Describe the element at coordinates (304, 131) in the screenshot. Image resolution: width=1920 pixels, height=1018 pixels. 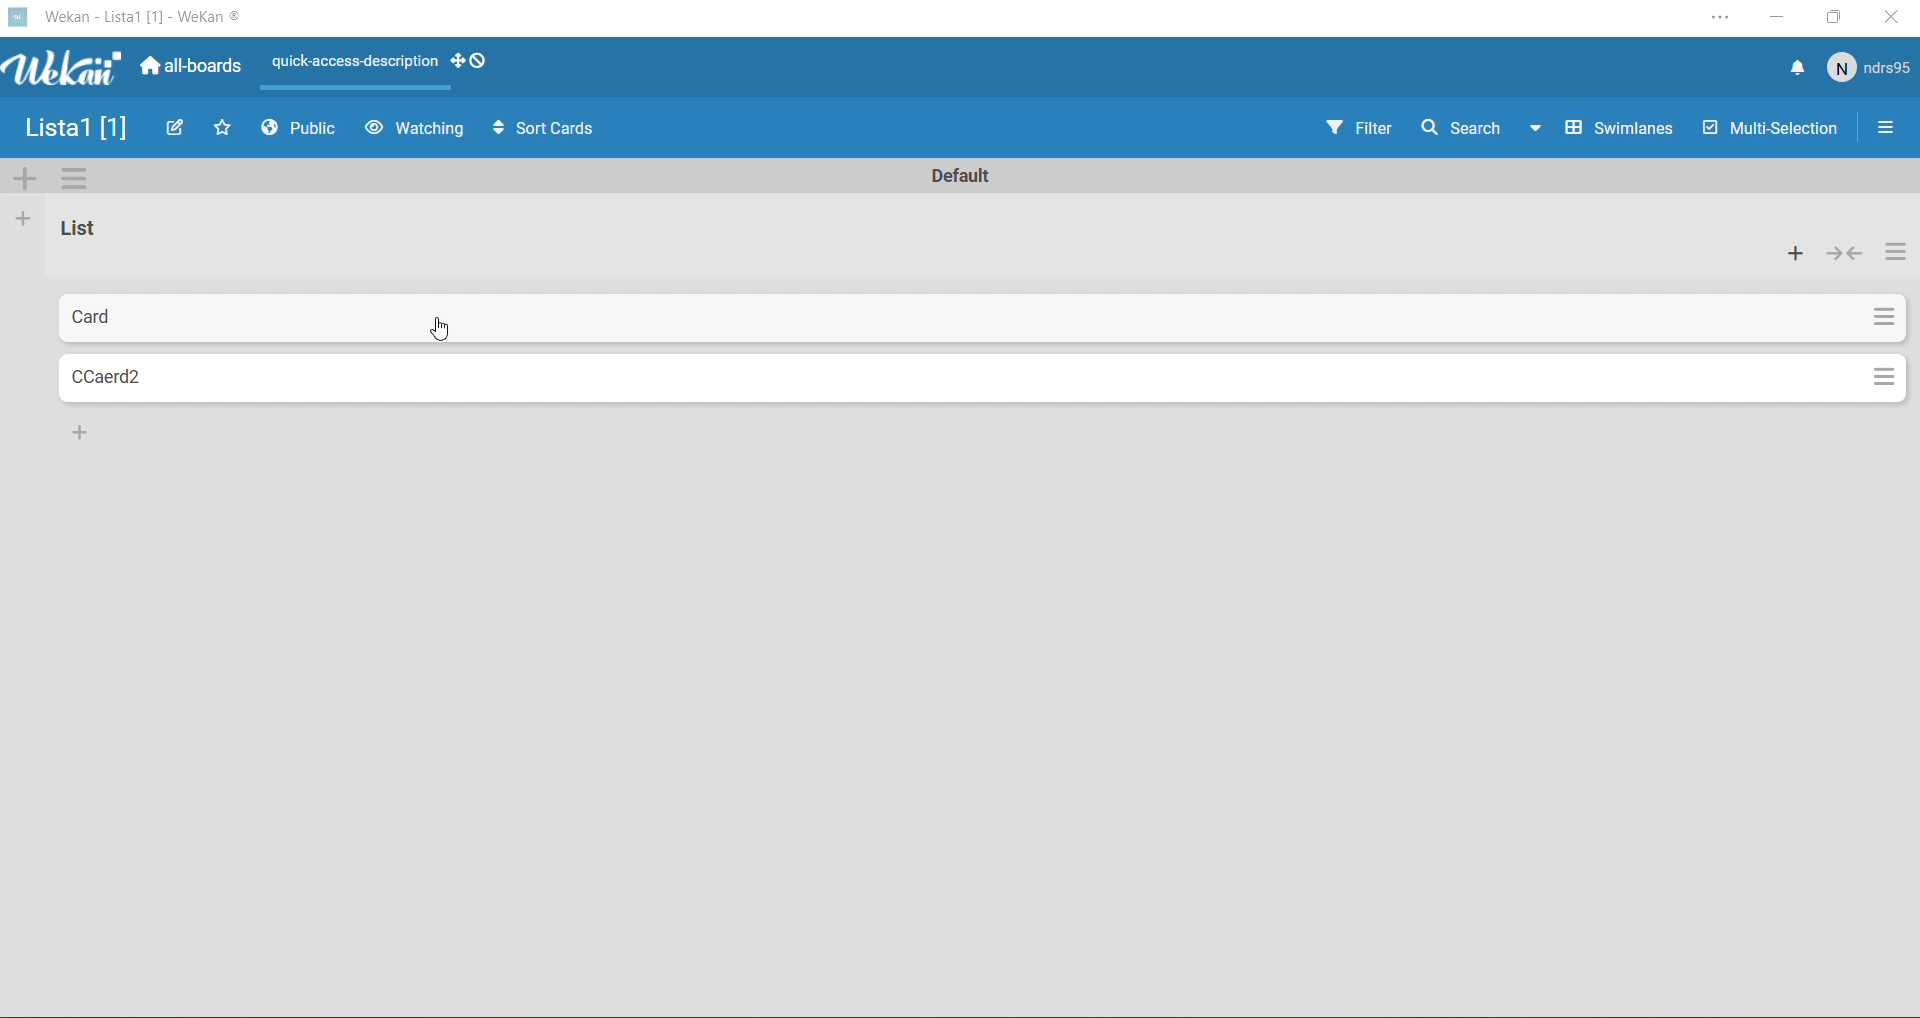
I see `Public` at that location.